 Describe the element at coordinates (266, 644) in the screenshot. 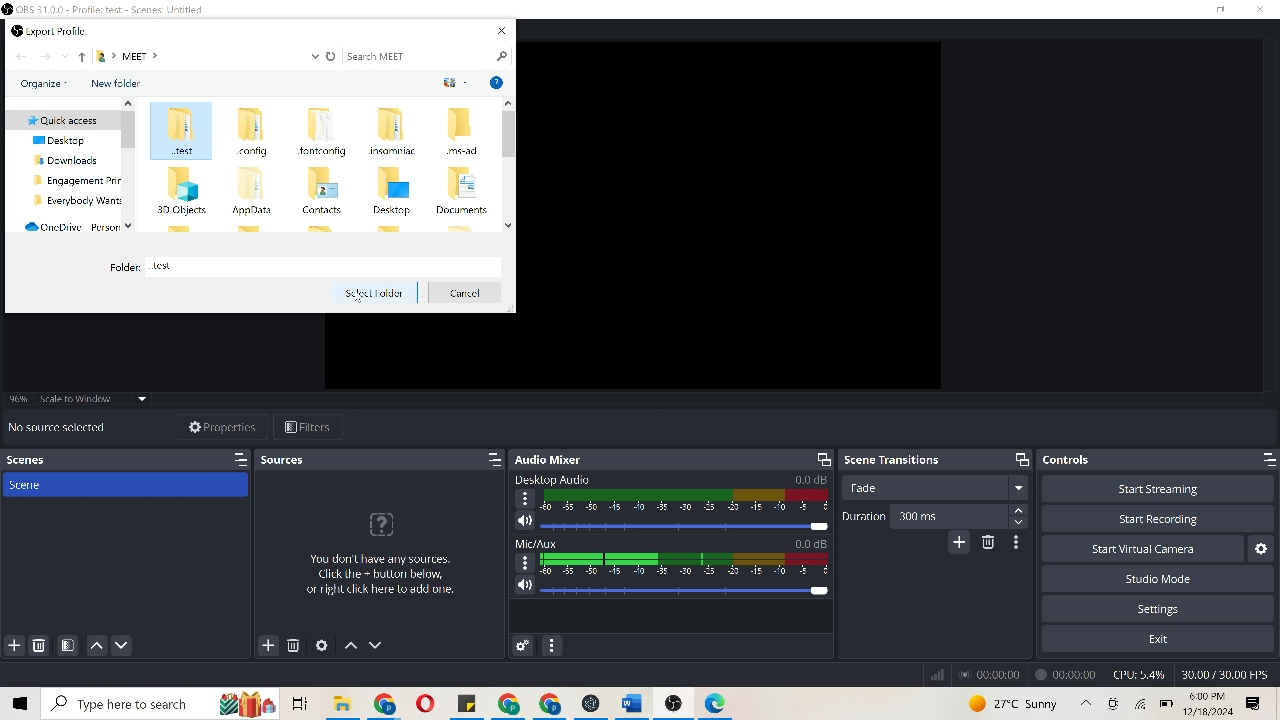

I see `add sources` at that location.